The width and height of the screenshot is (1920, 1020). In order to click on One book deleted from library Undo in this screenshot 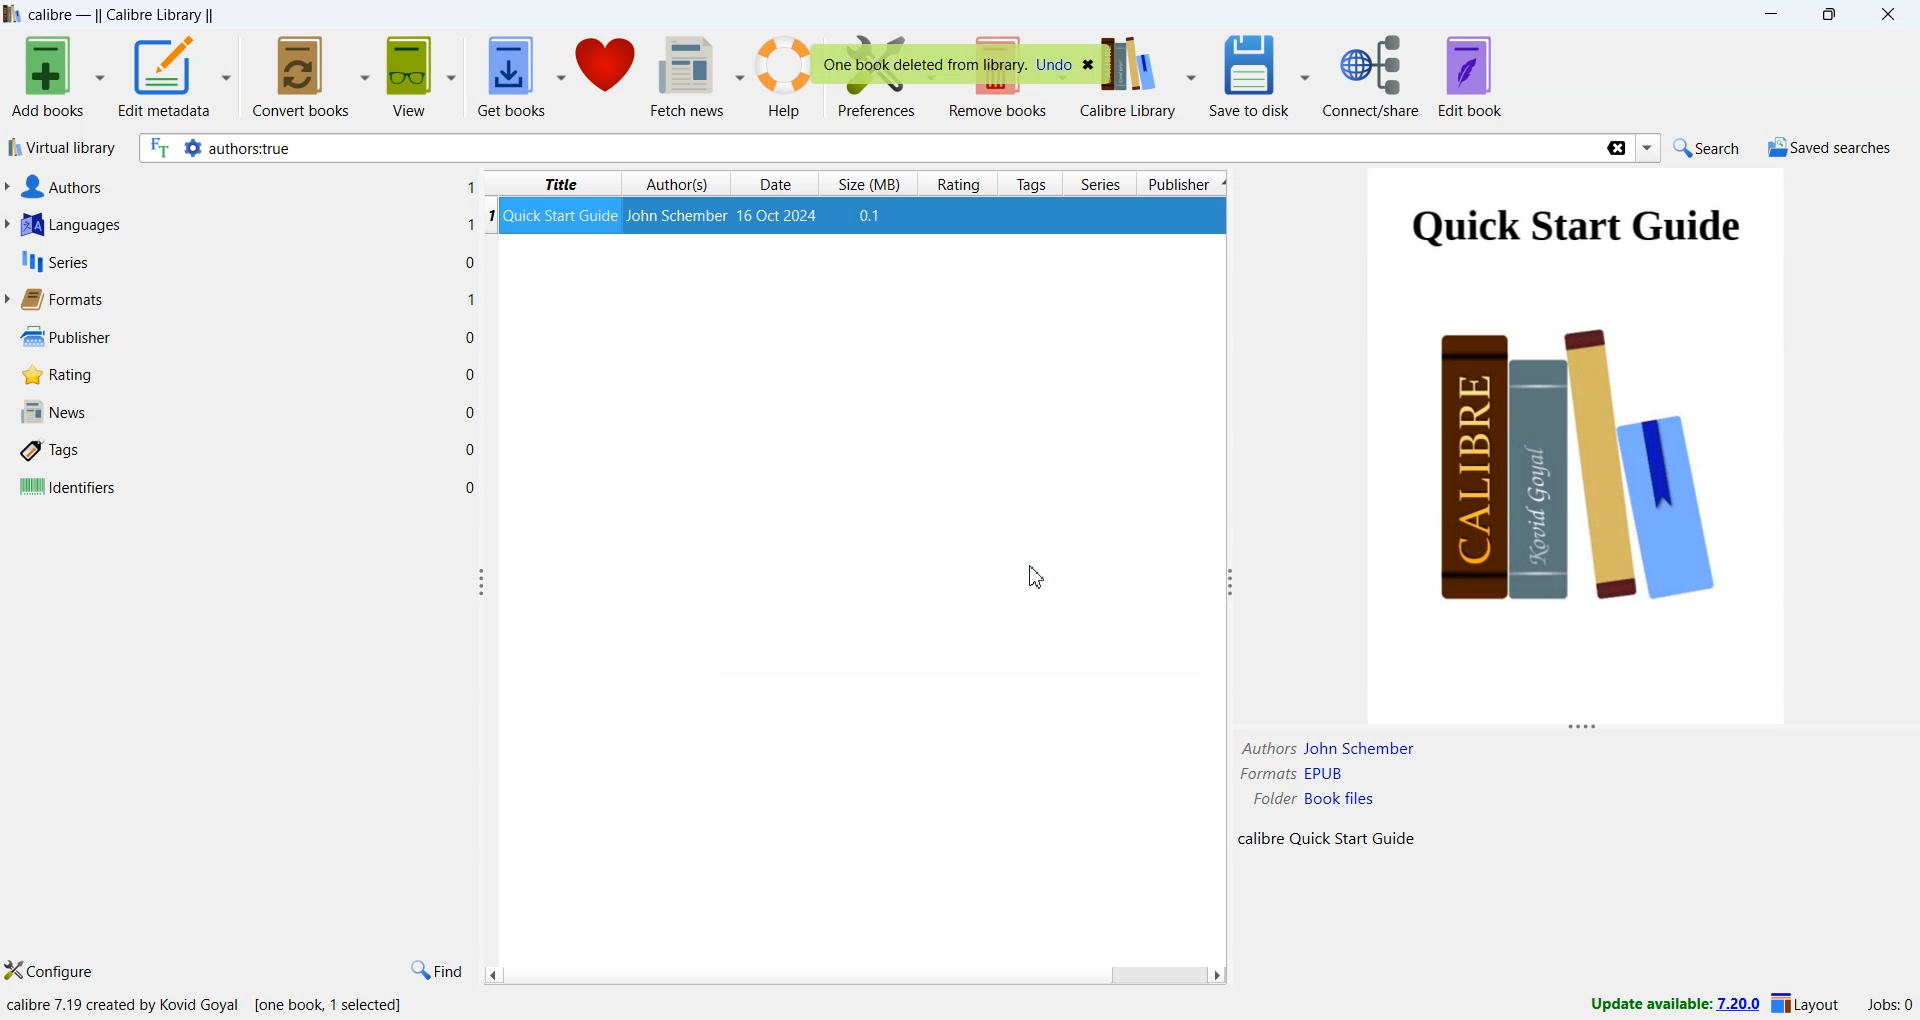, I will do `click(1054, 66)`.